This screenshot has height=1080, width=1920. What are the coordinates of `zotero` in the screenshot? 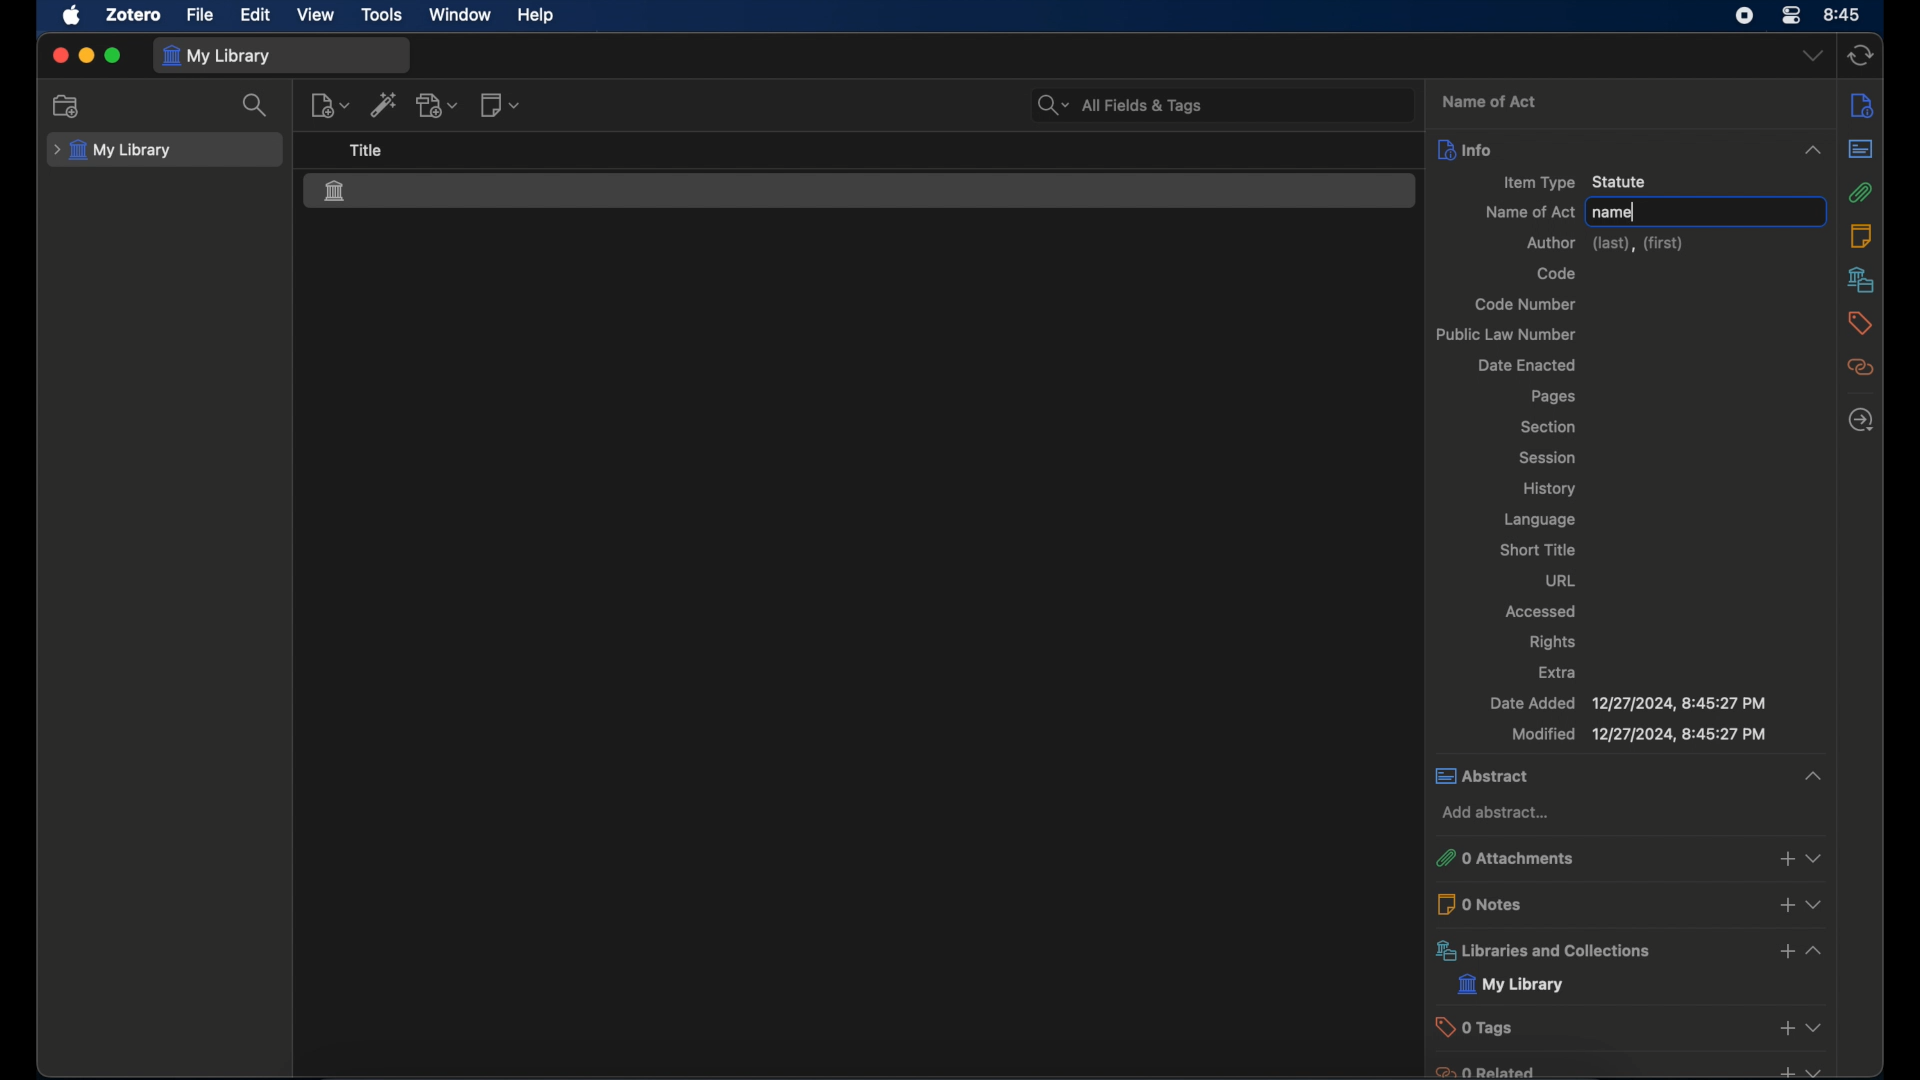 It's located at (131, 15).